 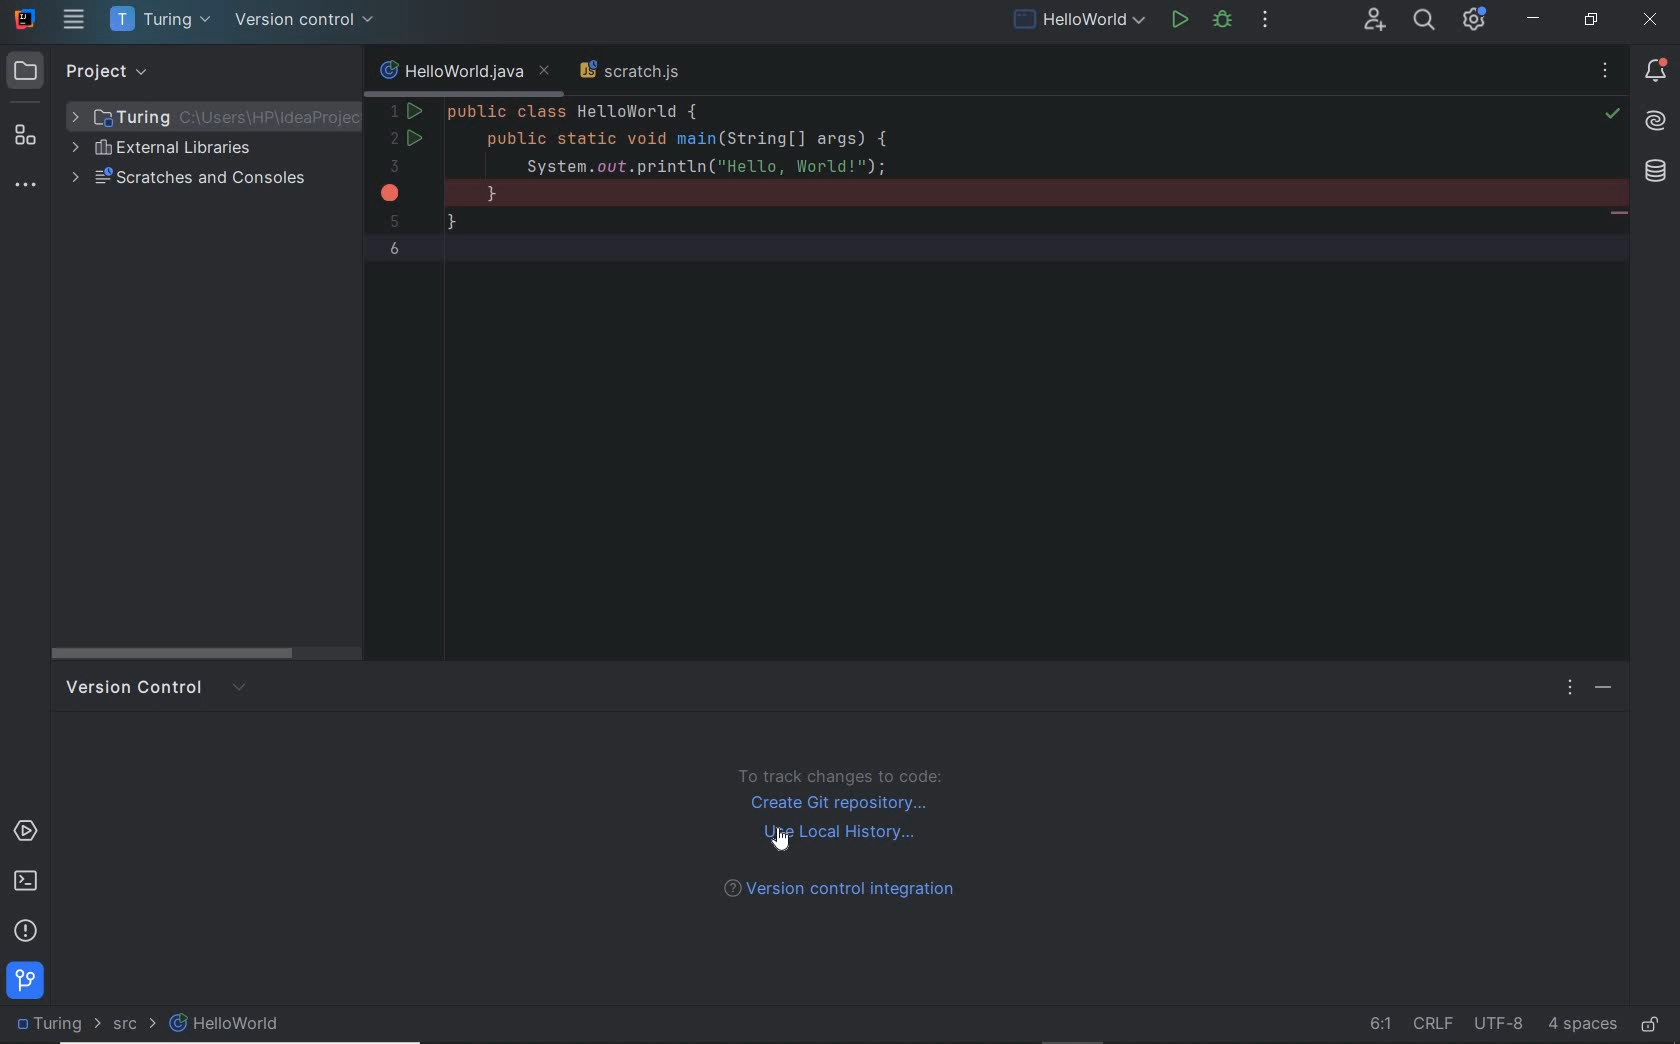 What do you see at coordinates (393, 222) in the screenshot?
I see `5` at bounding box center [393, 222].